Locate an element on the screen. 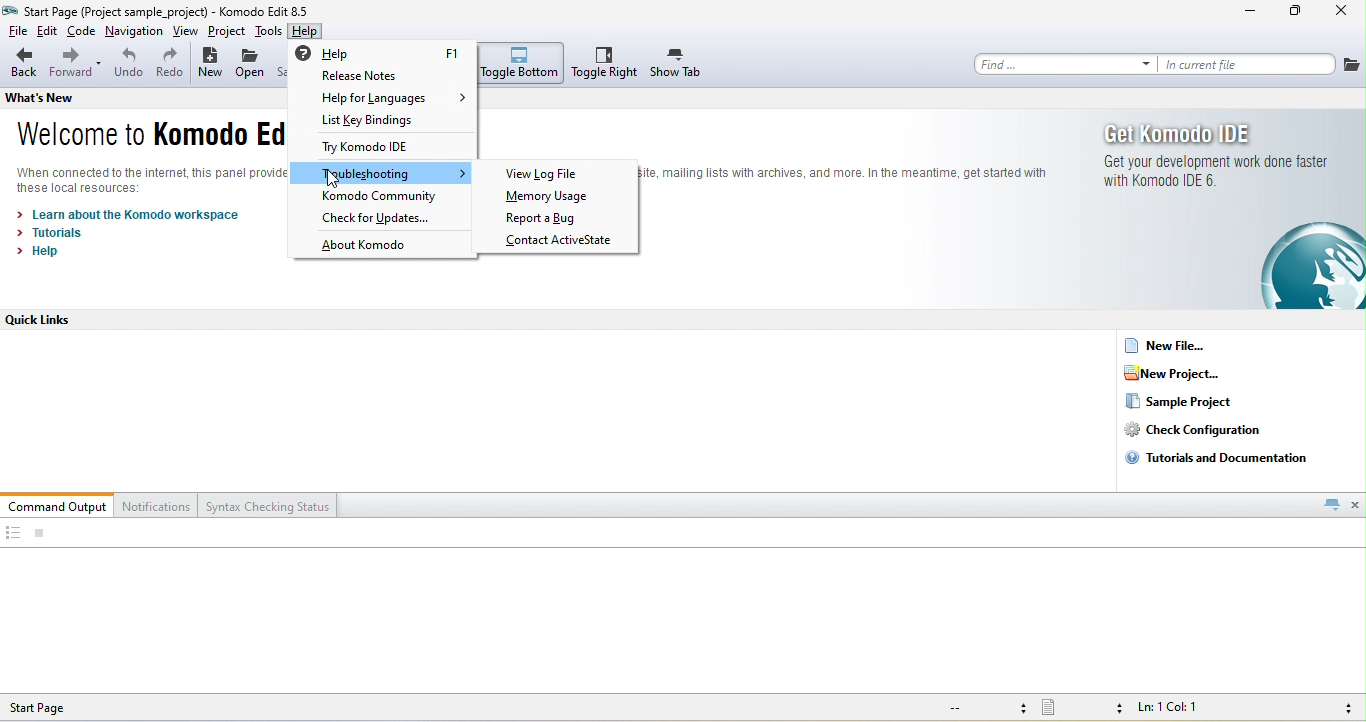  toggle bottom is located at coordinates (522, 63).